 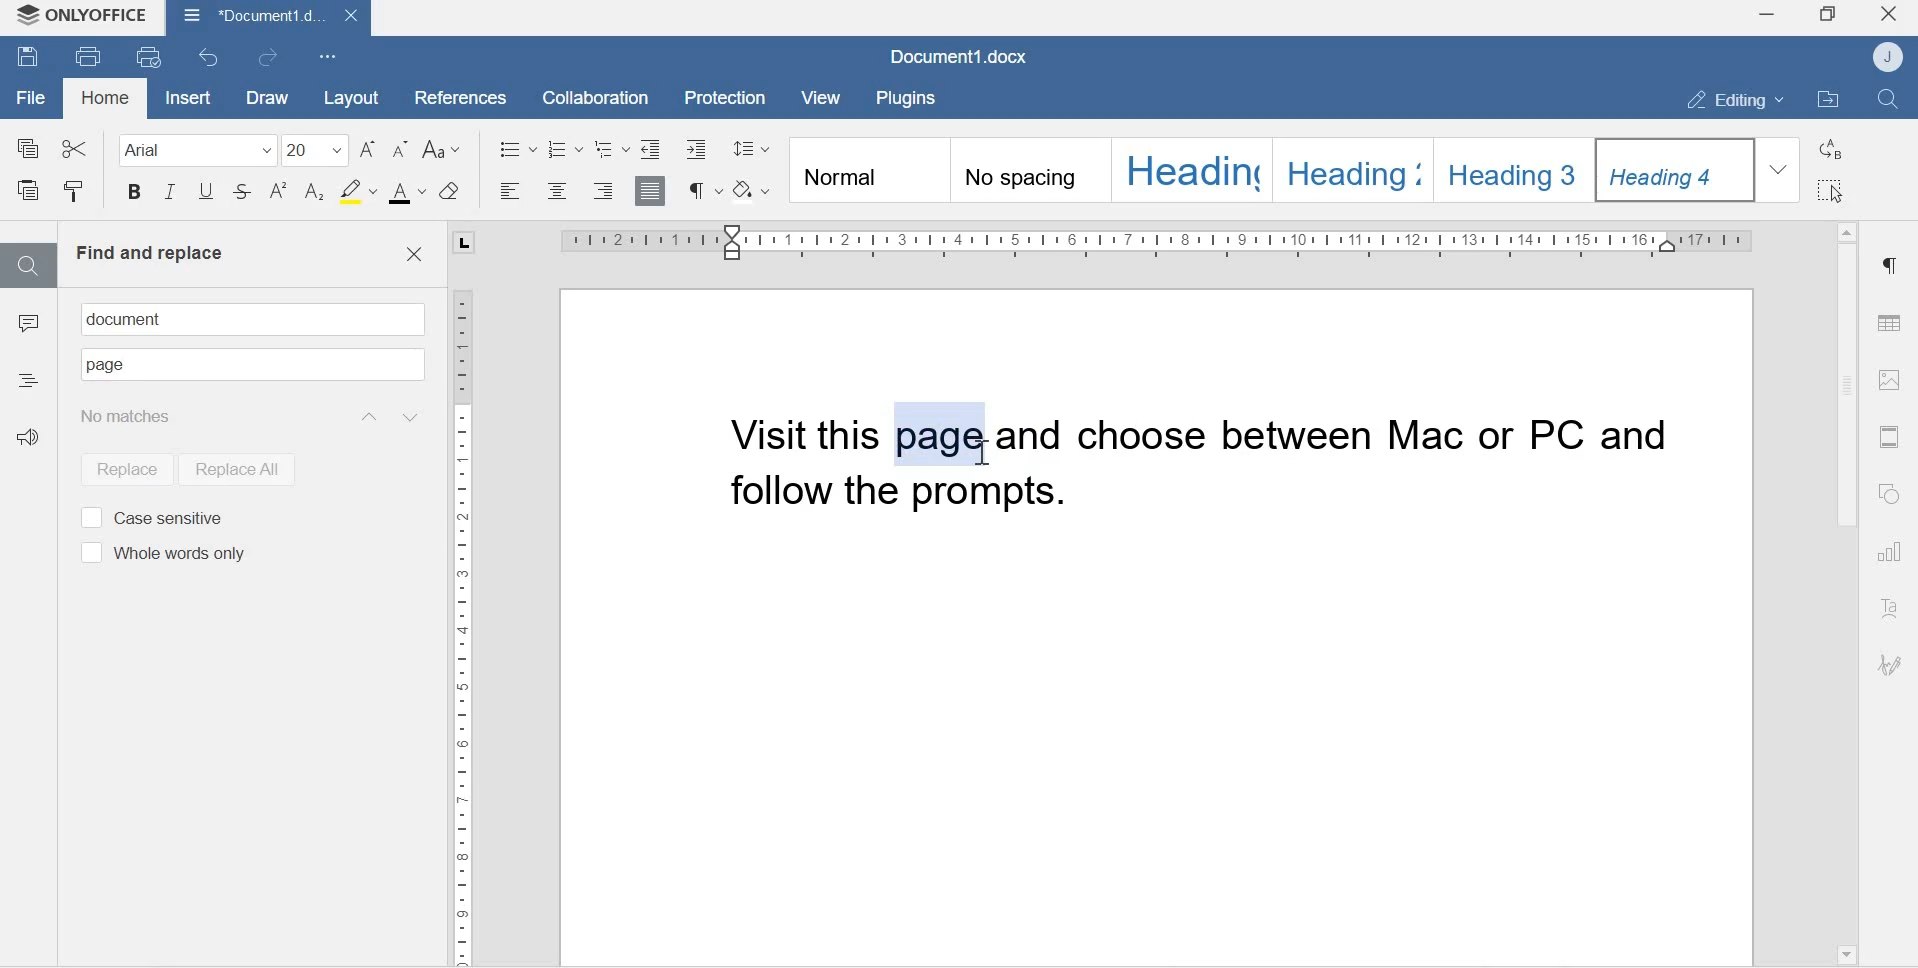 What do you see at coordinates (158, 415) in the screenshot?
I see `Search results: 1/1` at bounding box center [158, 415].